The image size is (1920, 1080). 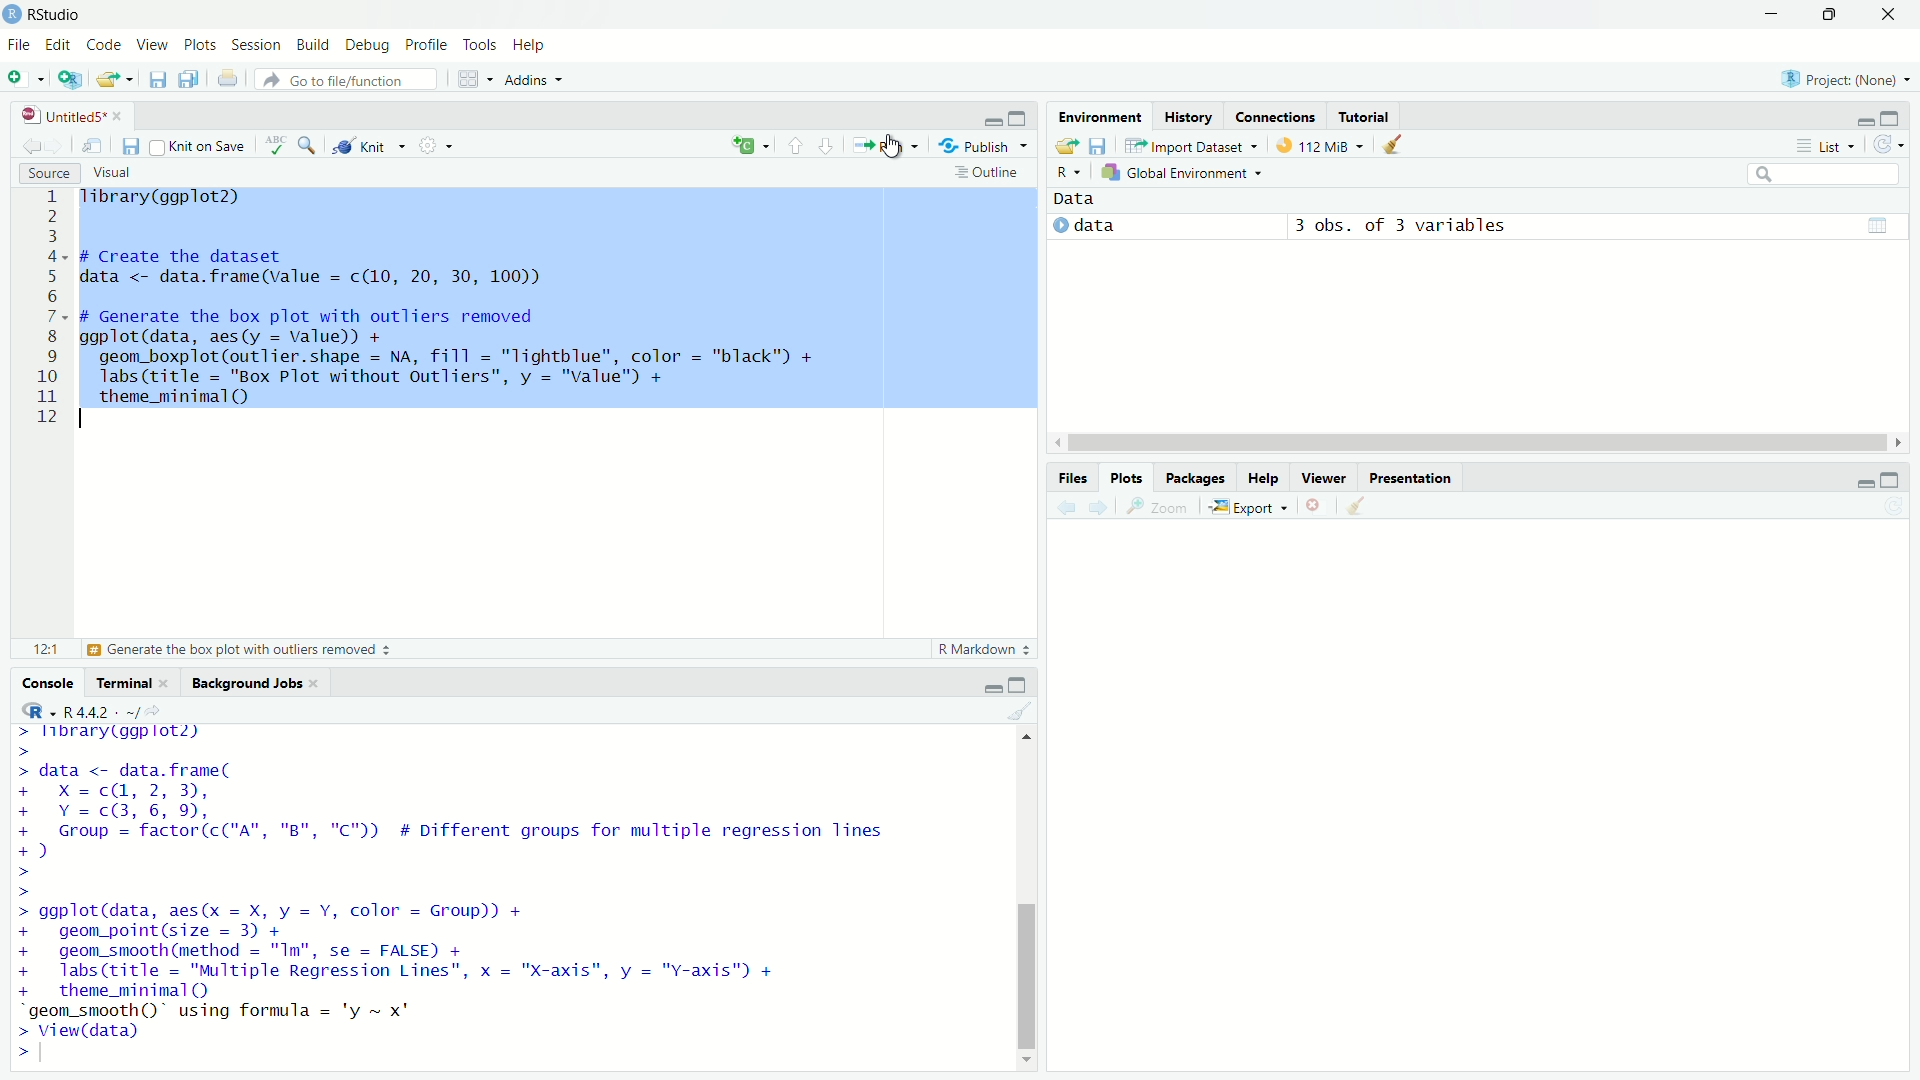 What do you see at coordinates (68, 117) in the screenshot?
I see `@ | Untitled5*` at bounding box center [68, 117].